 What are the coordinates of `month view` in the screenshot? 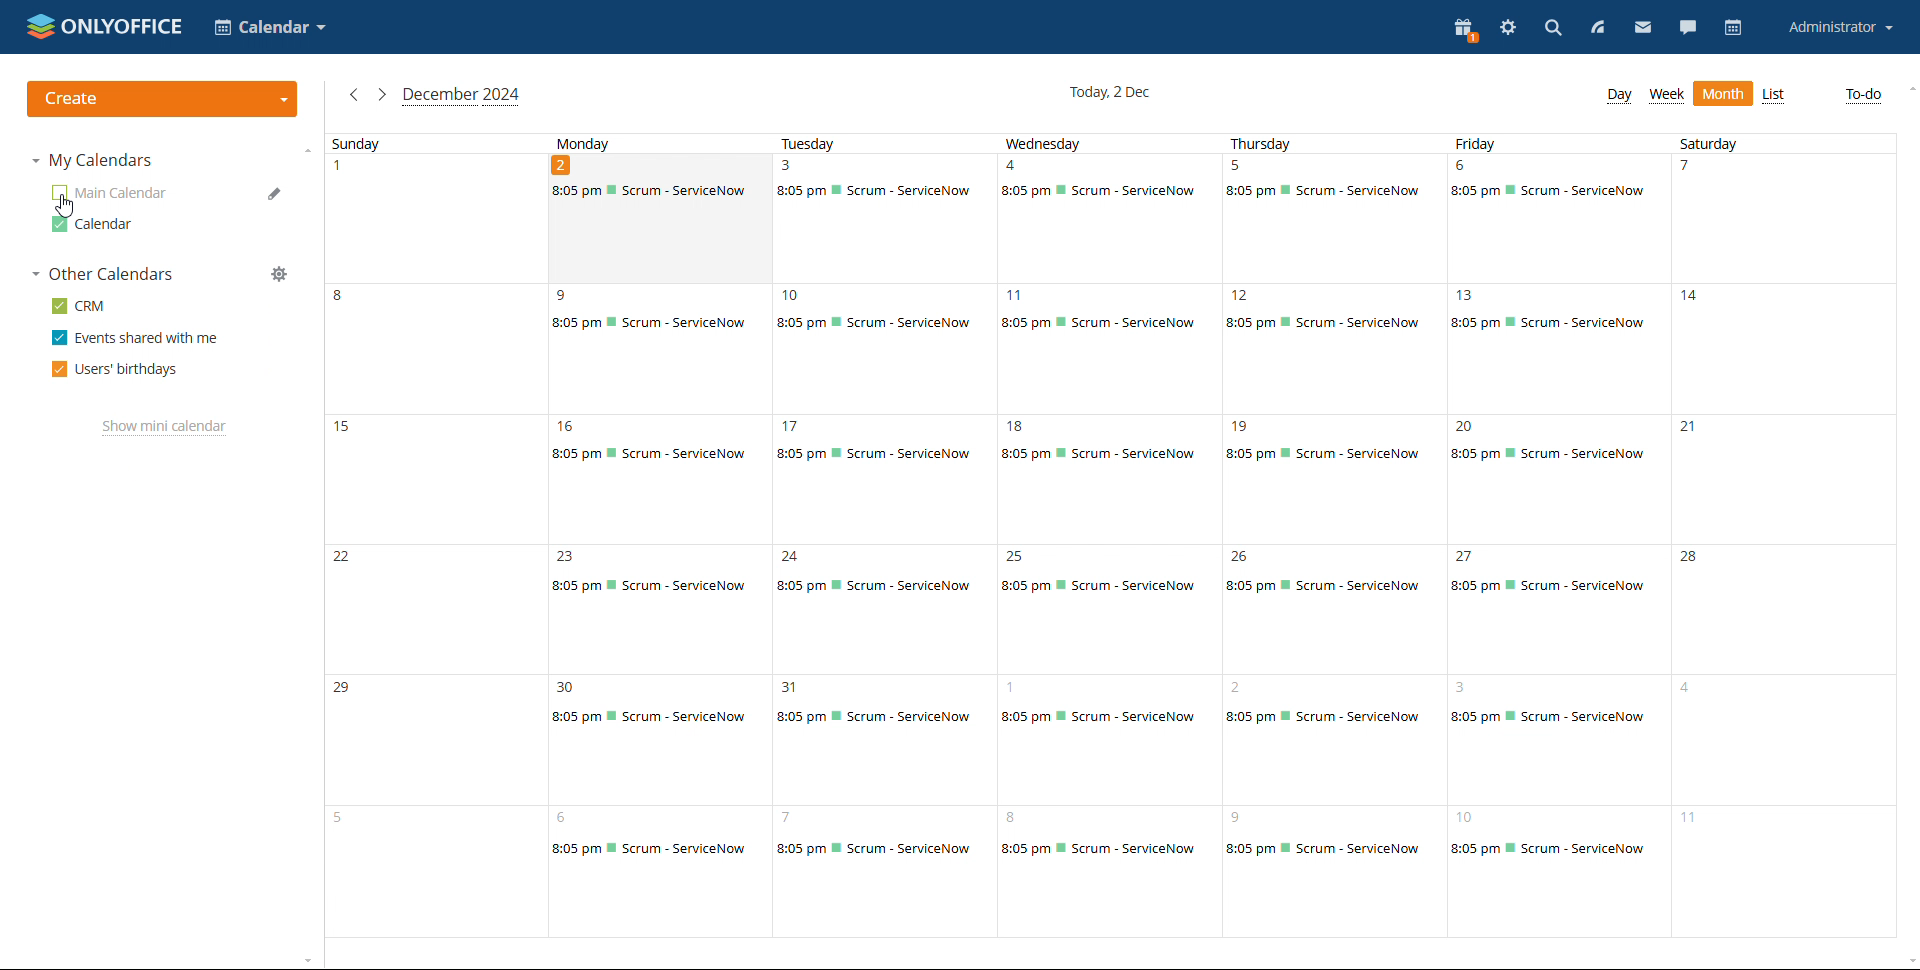 It's located at (1722, 94).